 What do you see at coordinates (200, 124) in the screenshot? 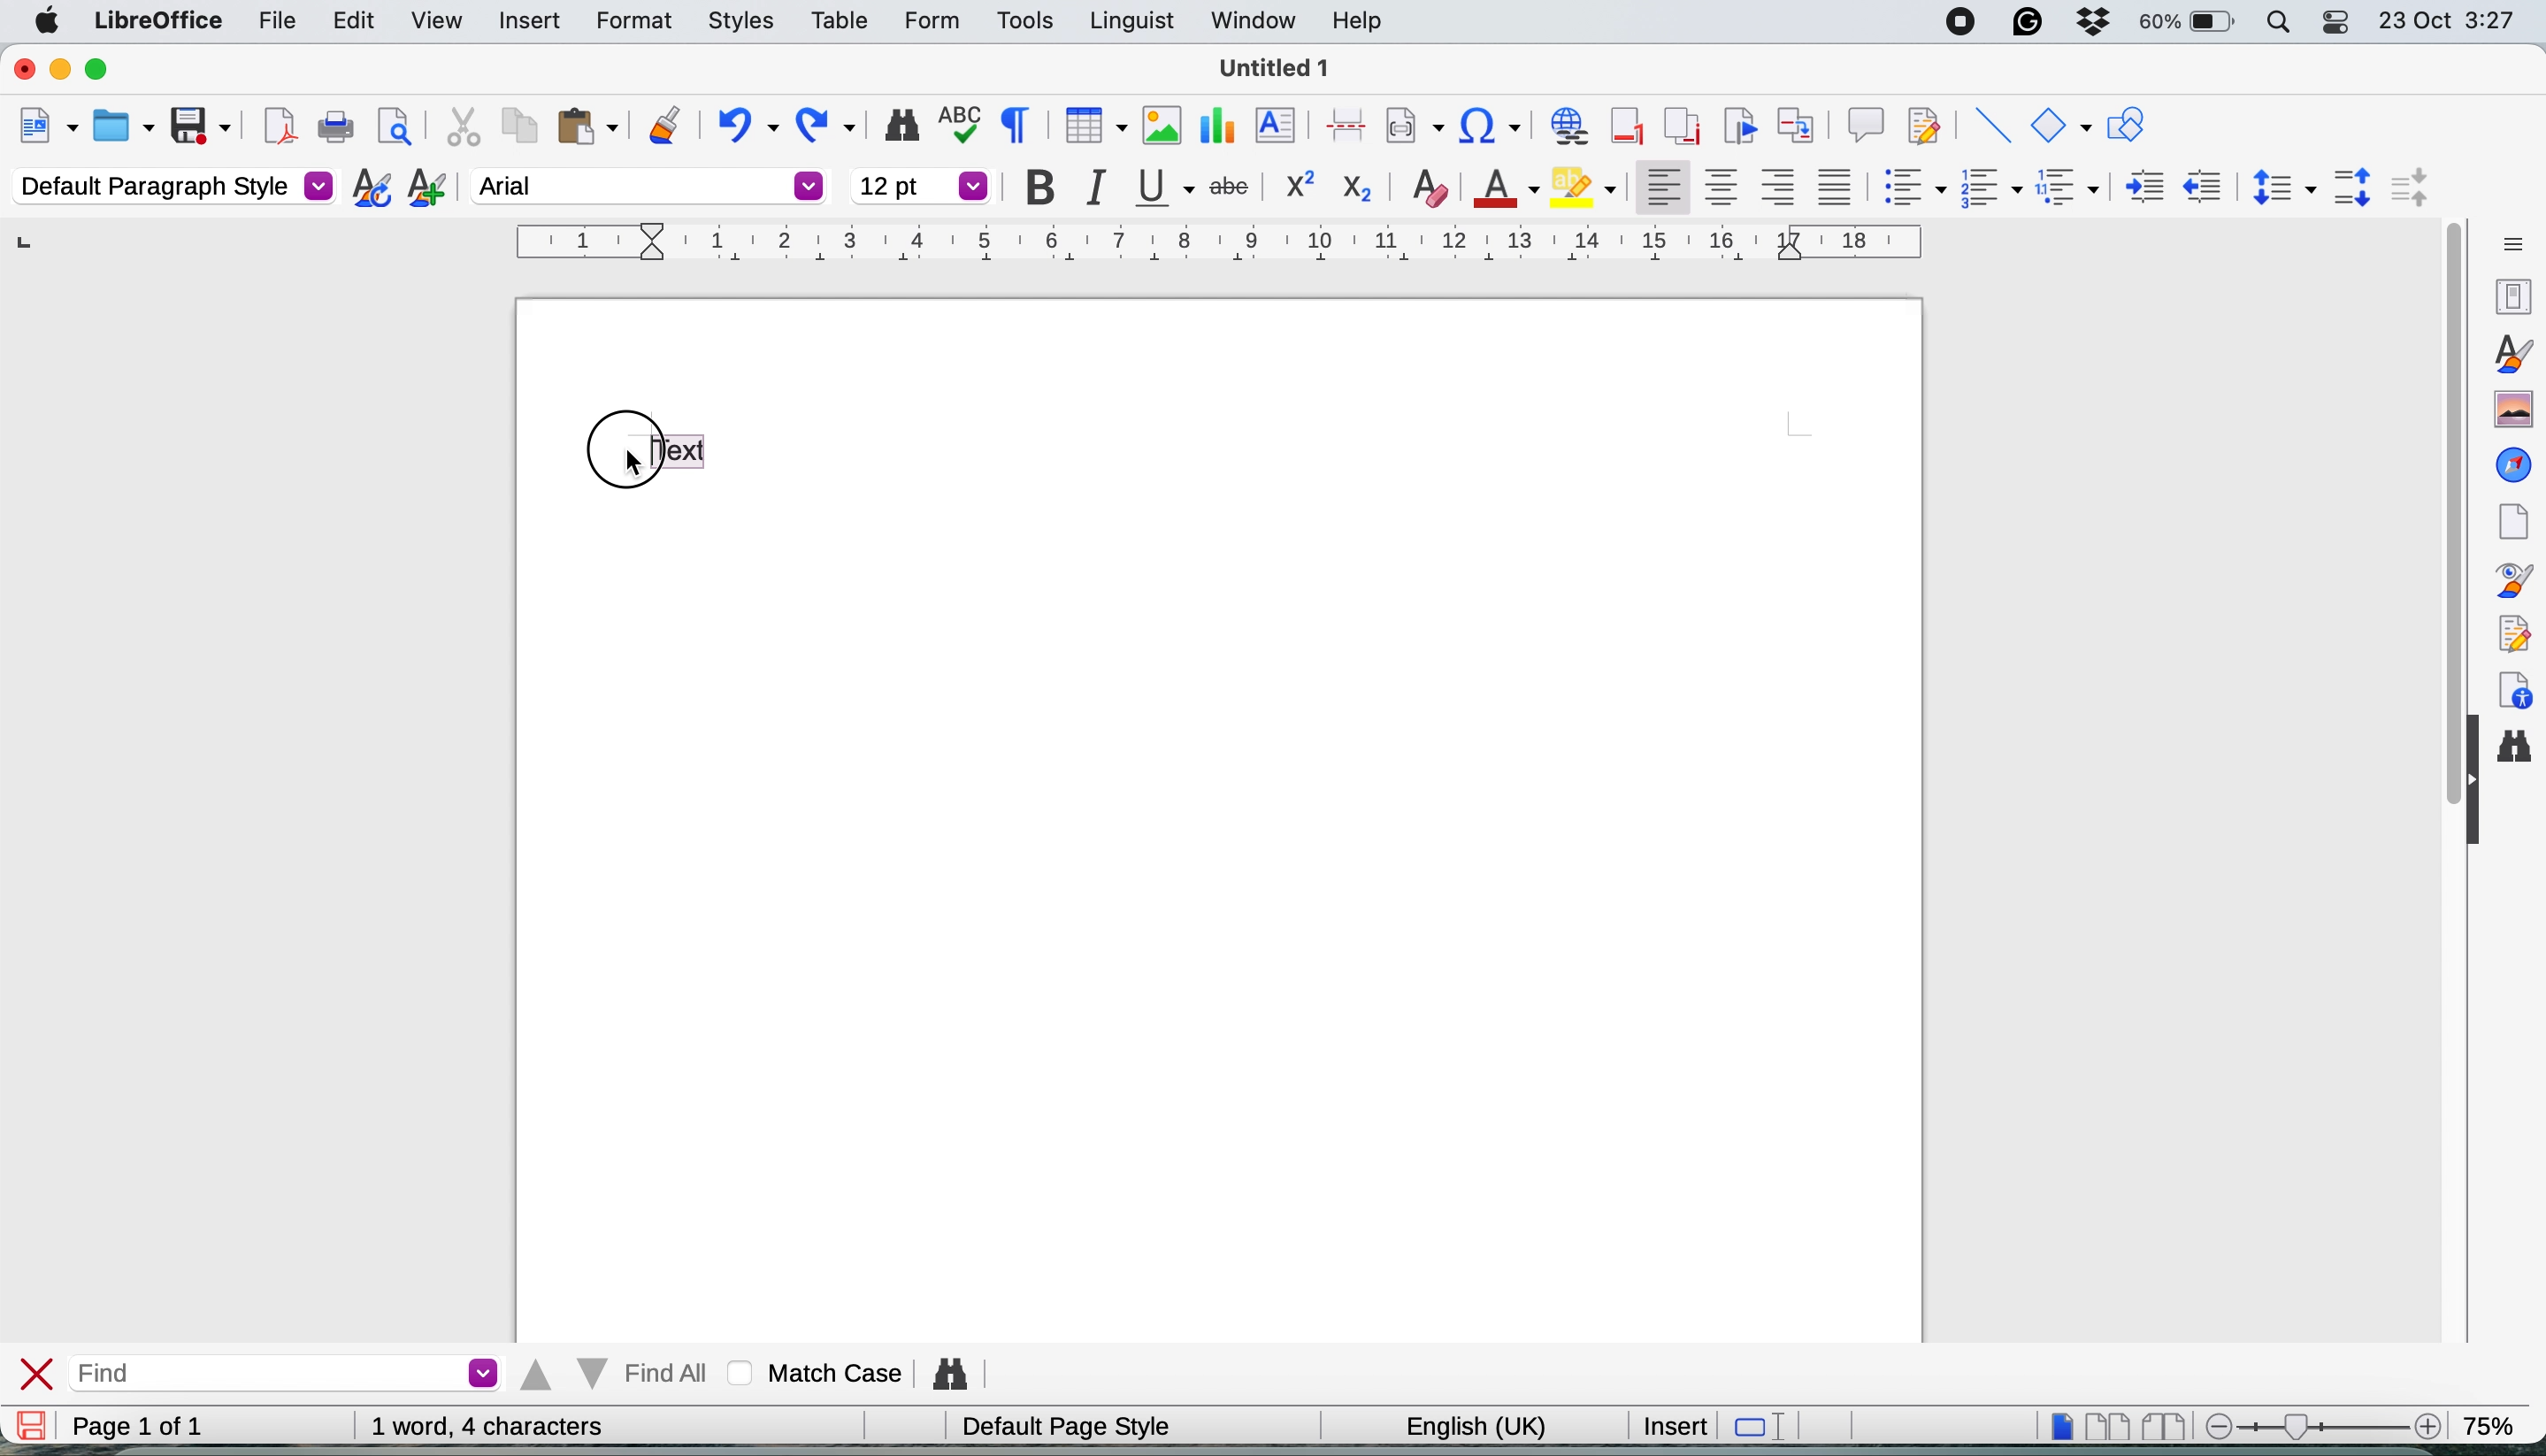
I see `save` at bounding box center [200, 124].